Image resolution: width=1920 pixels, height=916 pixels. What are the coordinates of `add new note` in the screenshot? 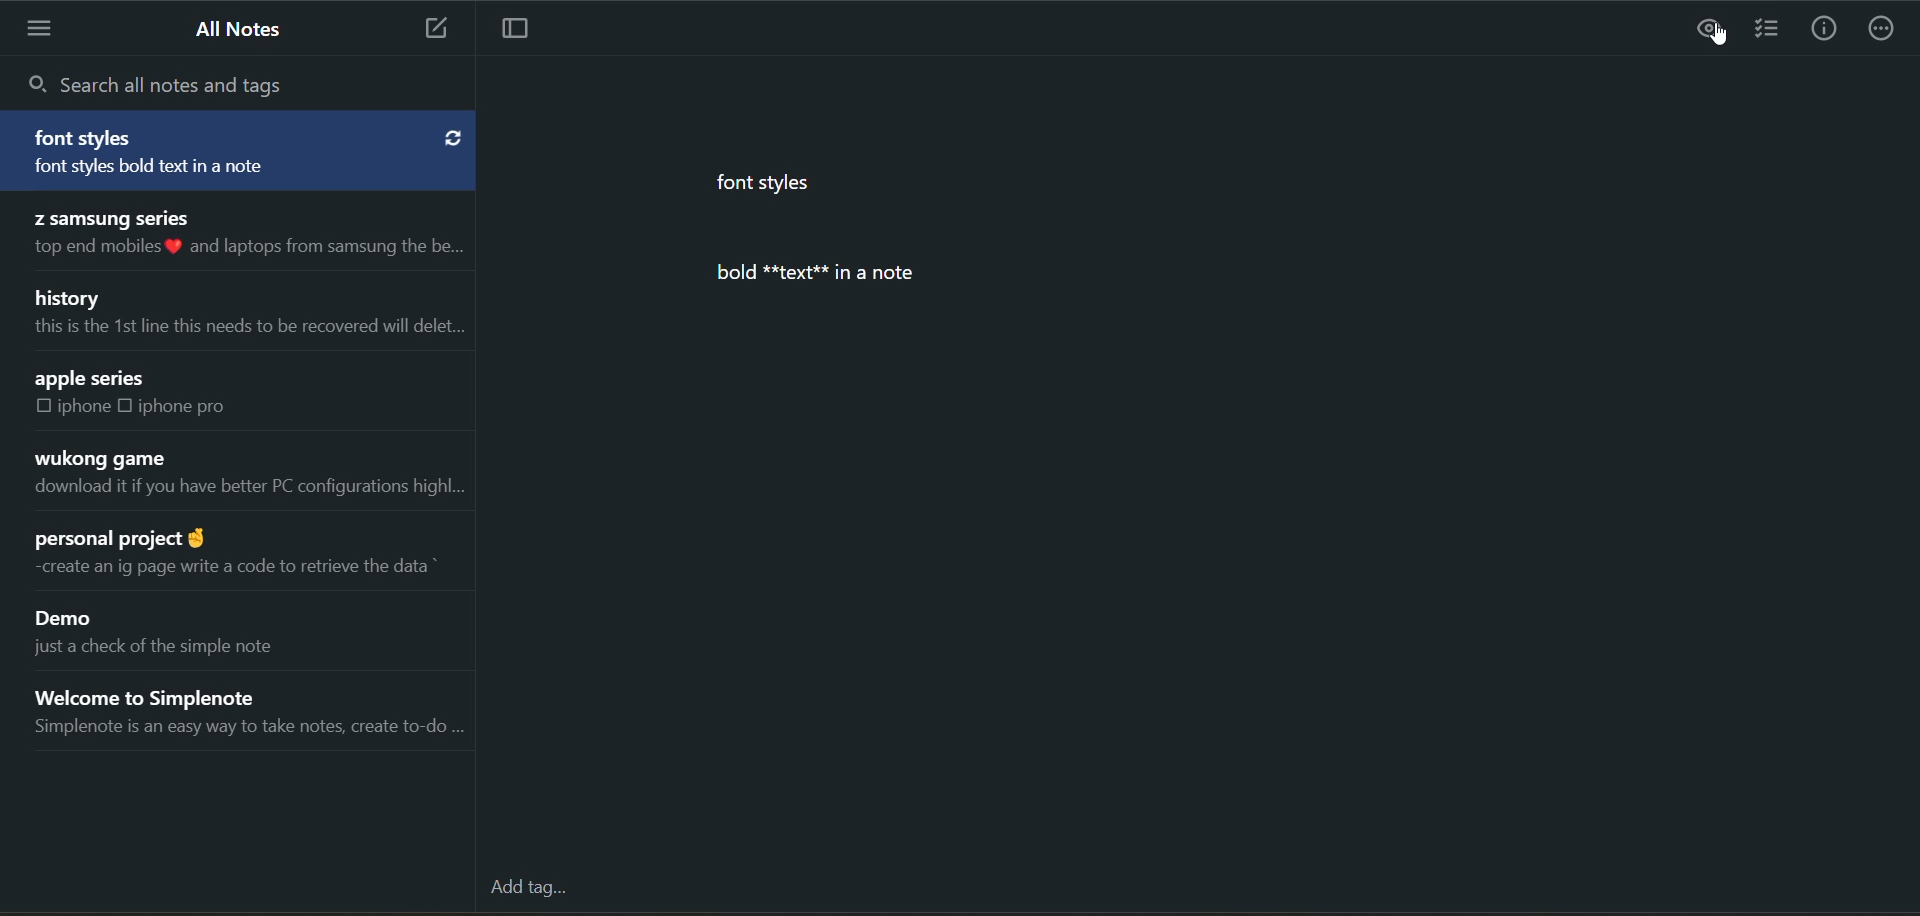 It's located at (429, 29).